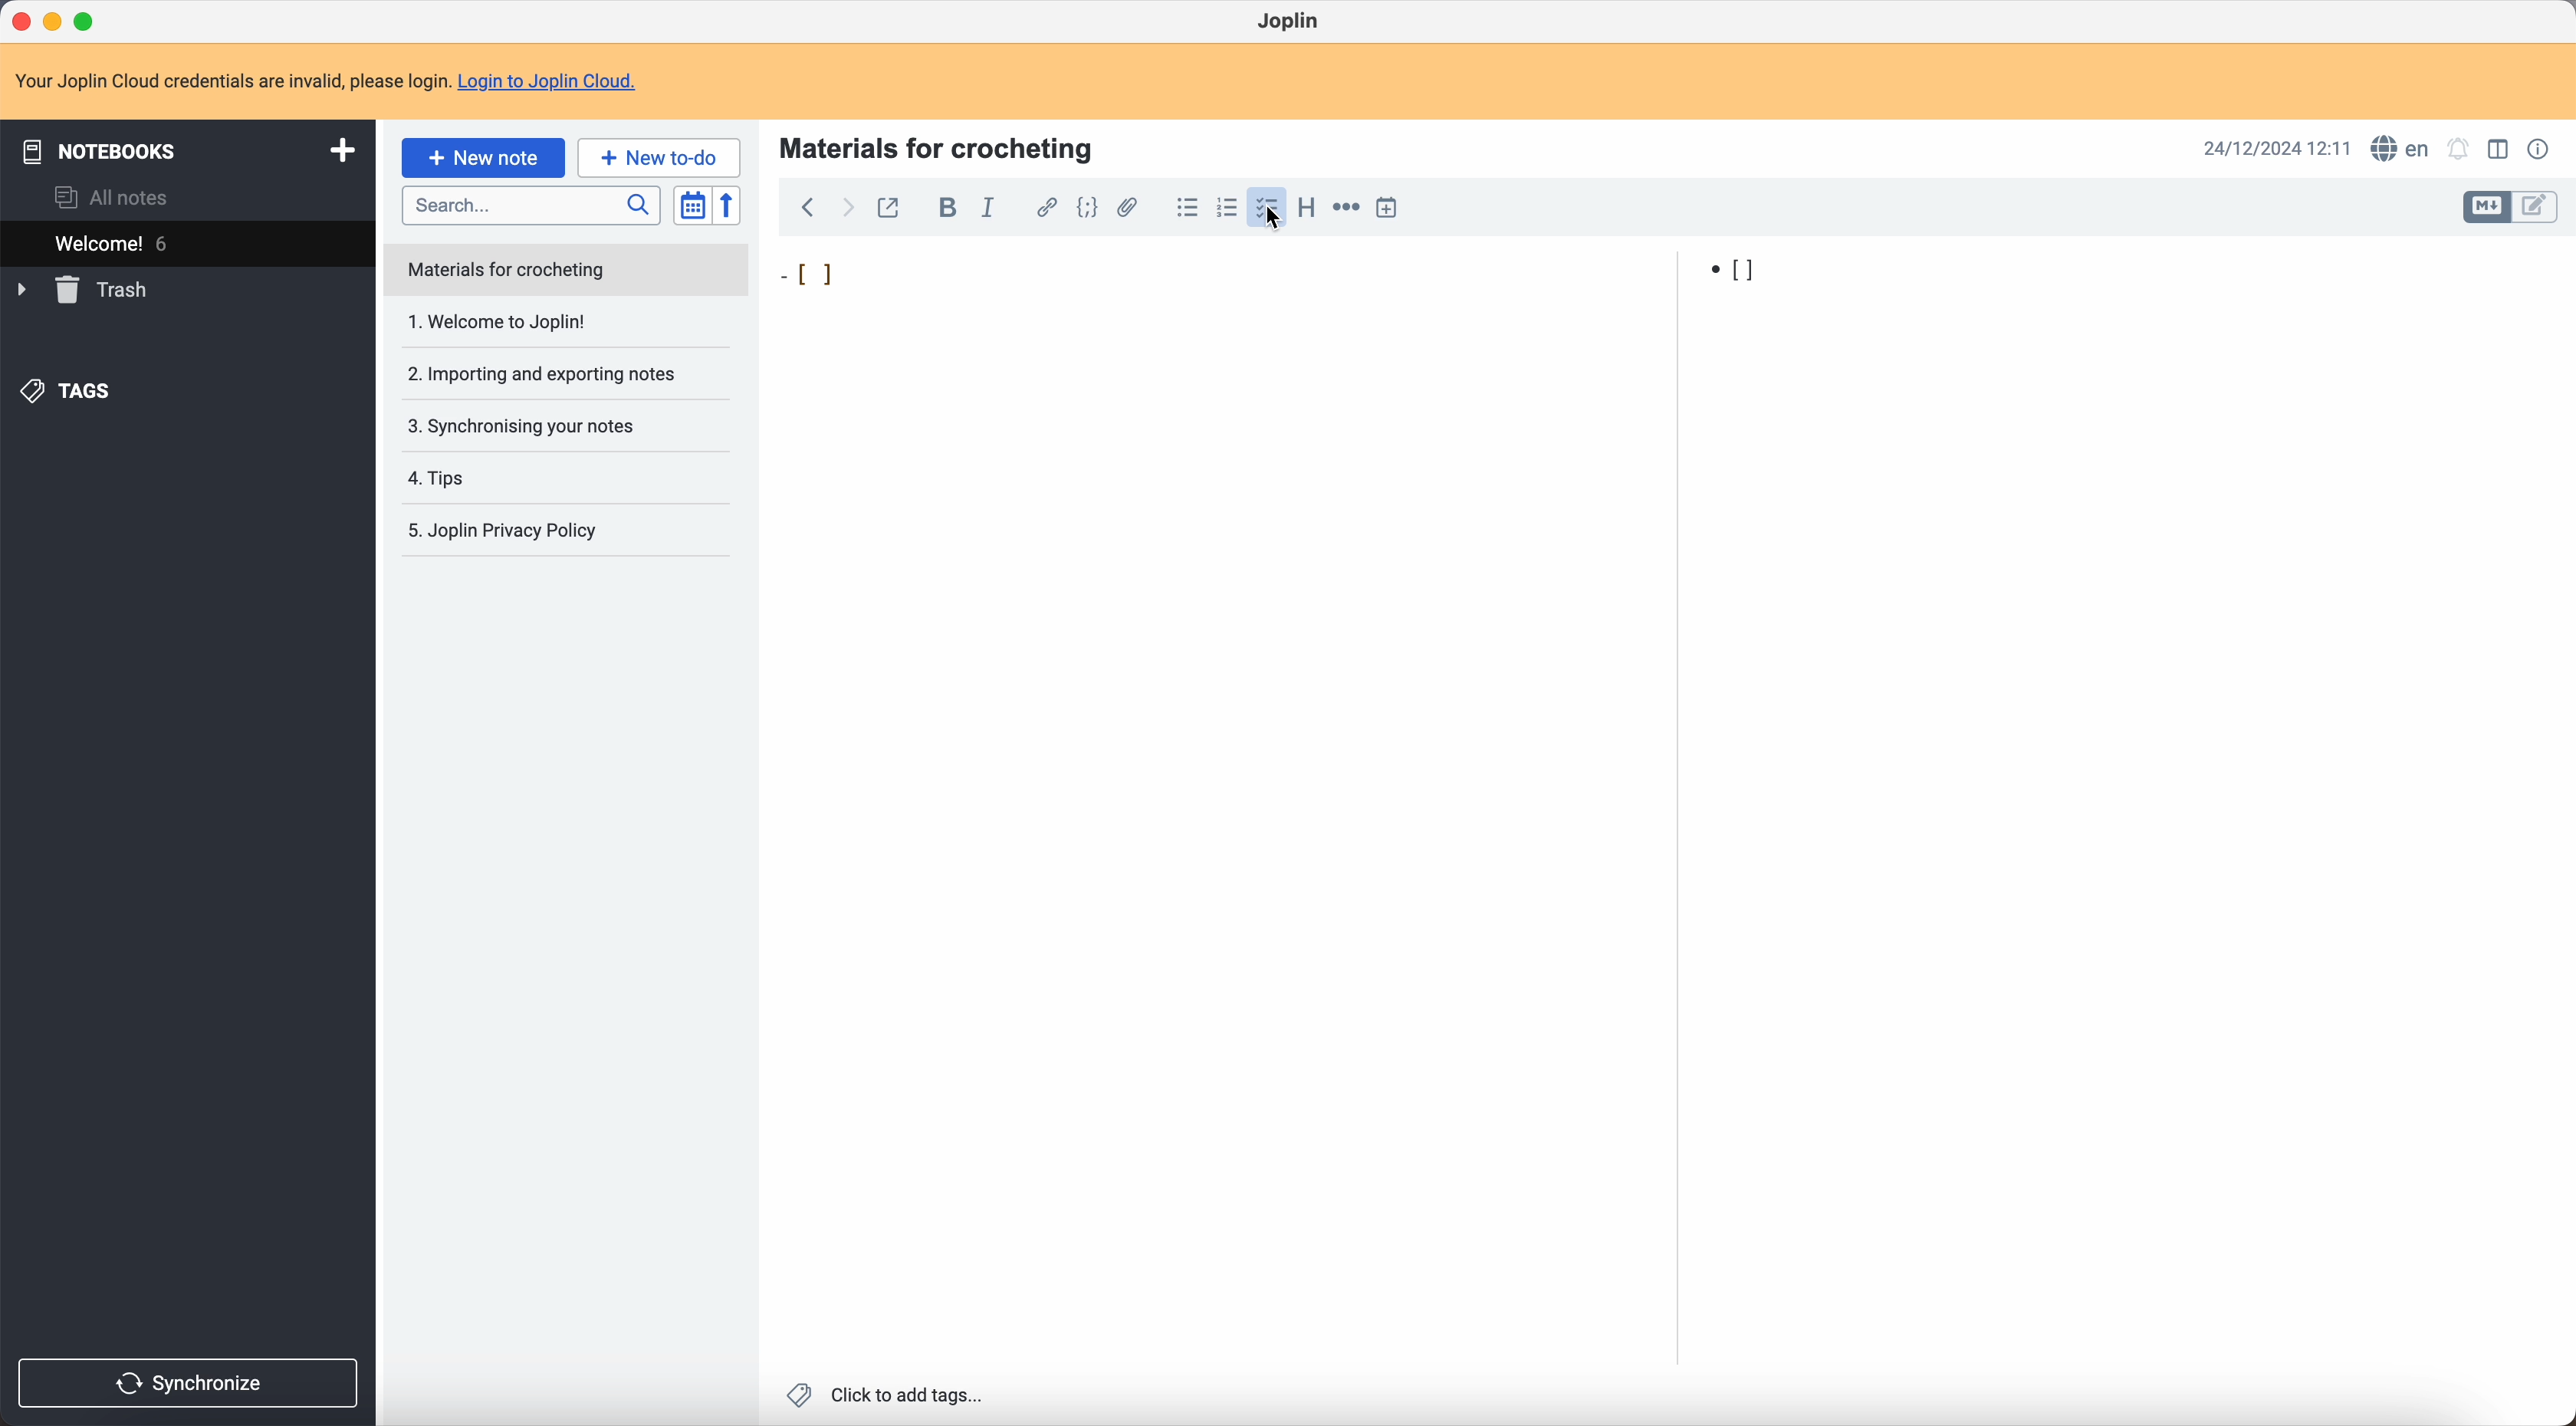  I want to click on hyperlink, so click(1042, 207).